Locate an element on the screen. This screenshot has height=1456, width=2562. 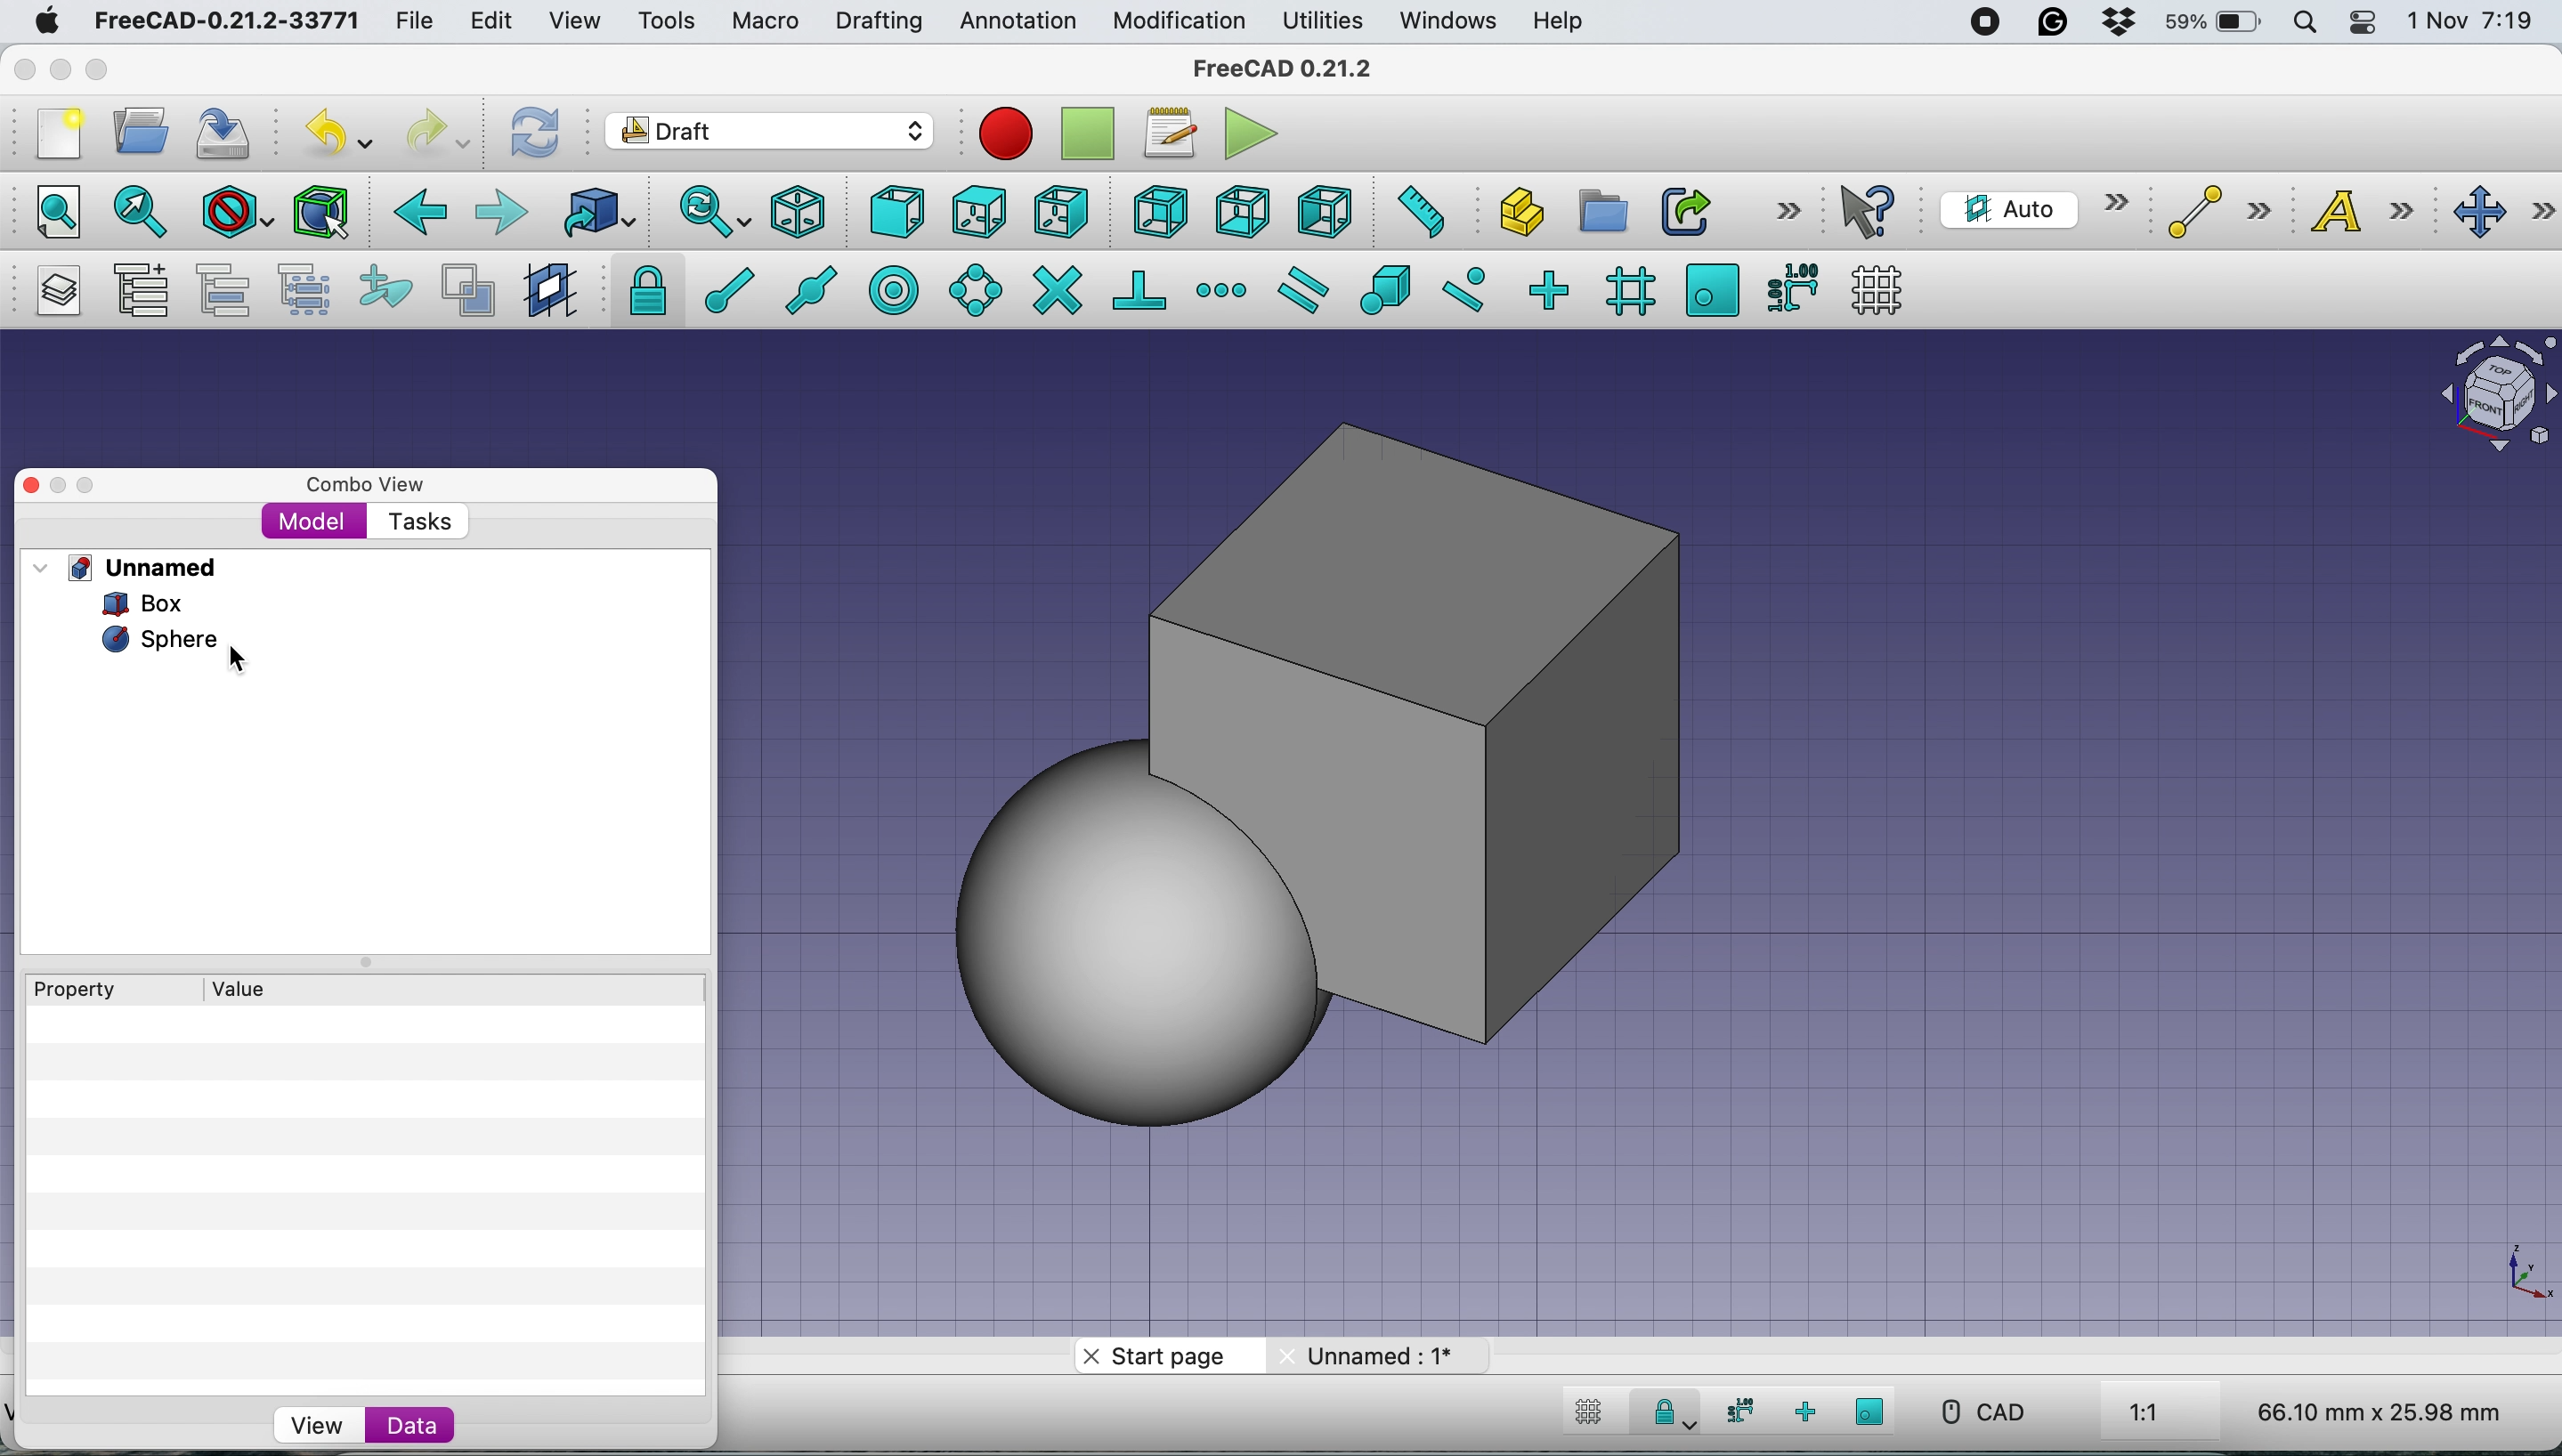
snap dimensions is located at coordinates (1735, 1411).